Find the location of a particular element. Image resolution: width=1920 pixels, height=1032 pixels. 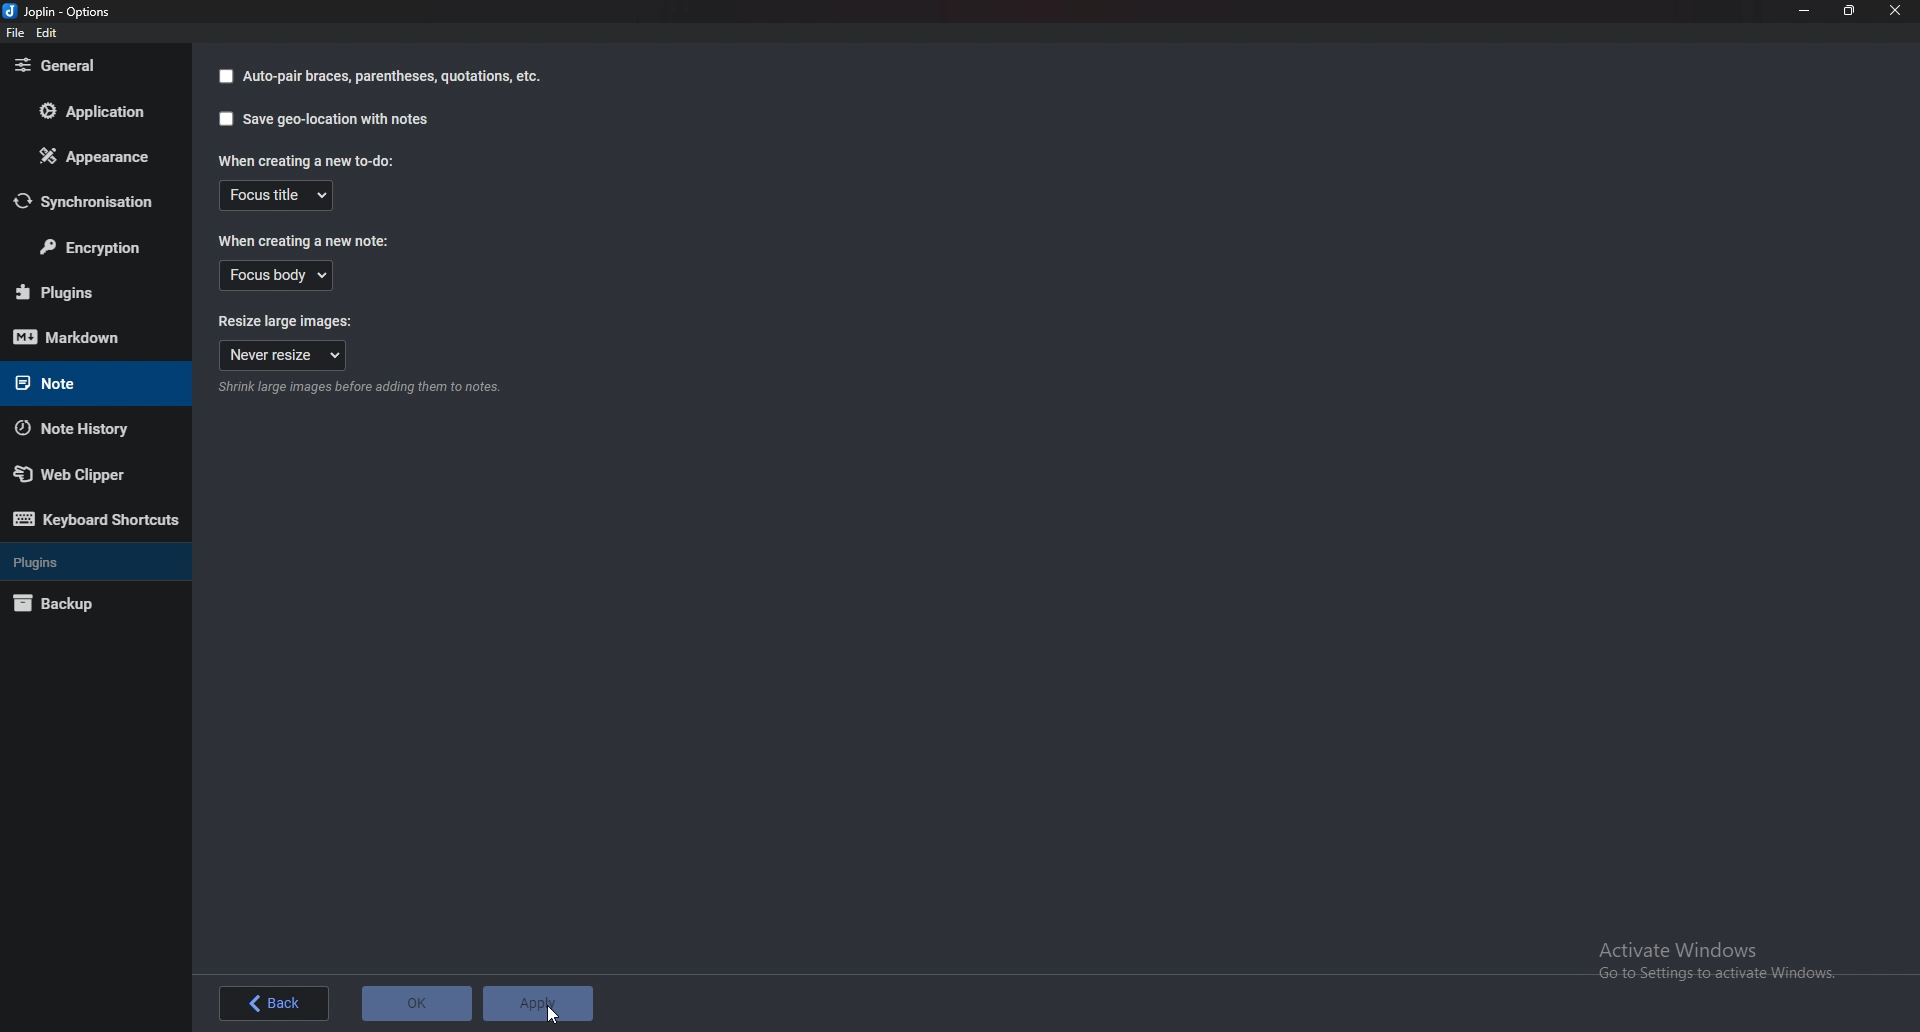

Plugins is located at coordinates (93, 561).